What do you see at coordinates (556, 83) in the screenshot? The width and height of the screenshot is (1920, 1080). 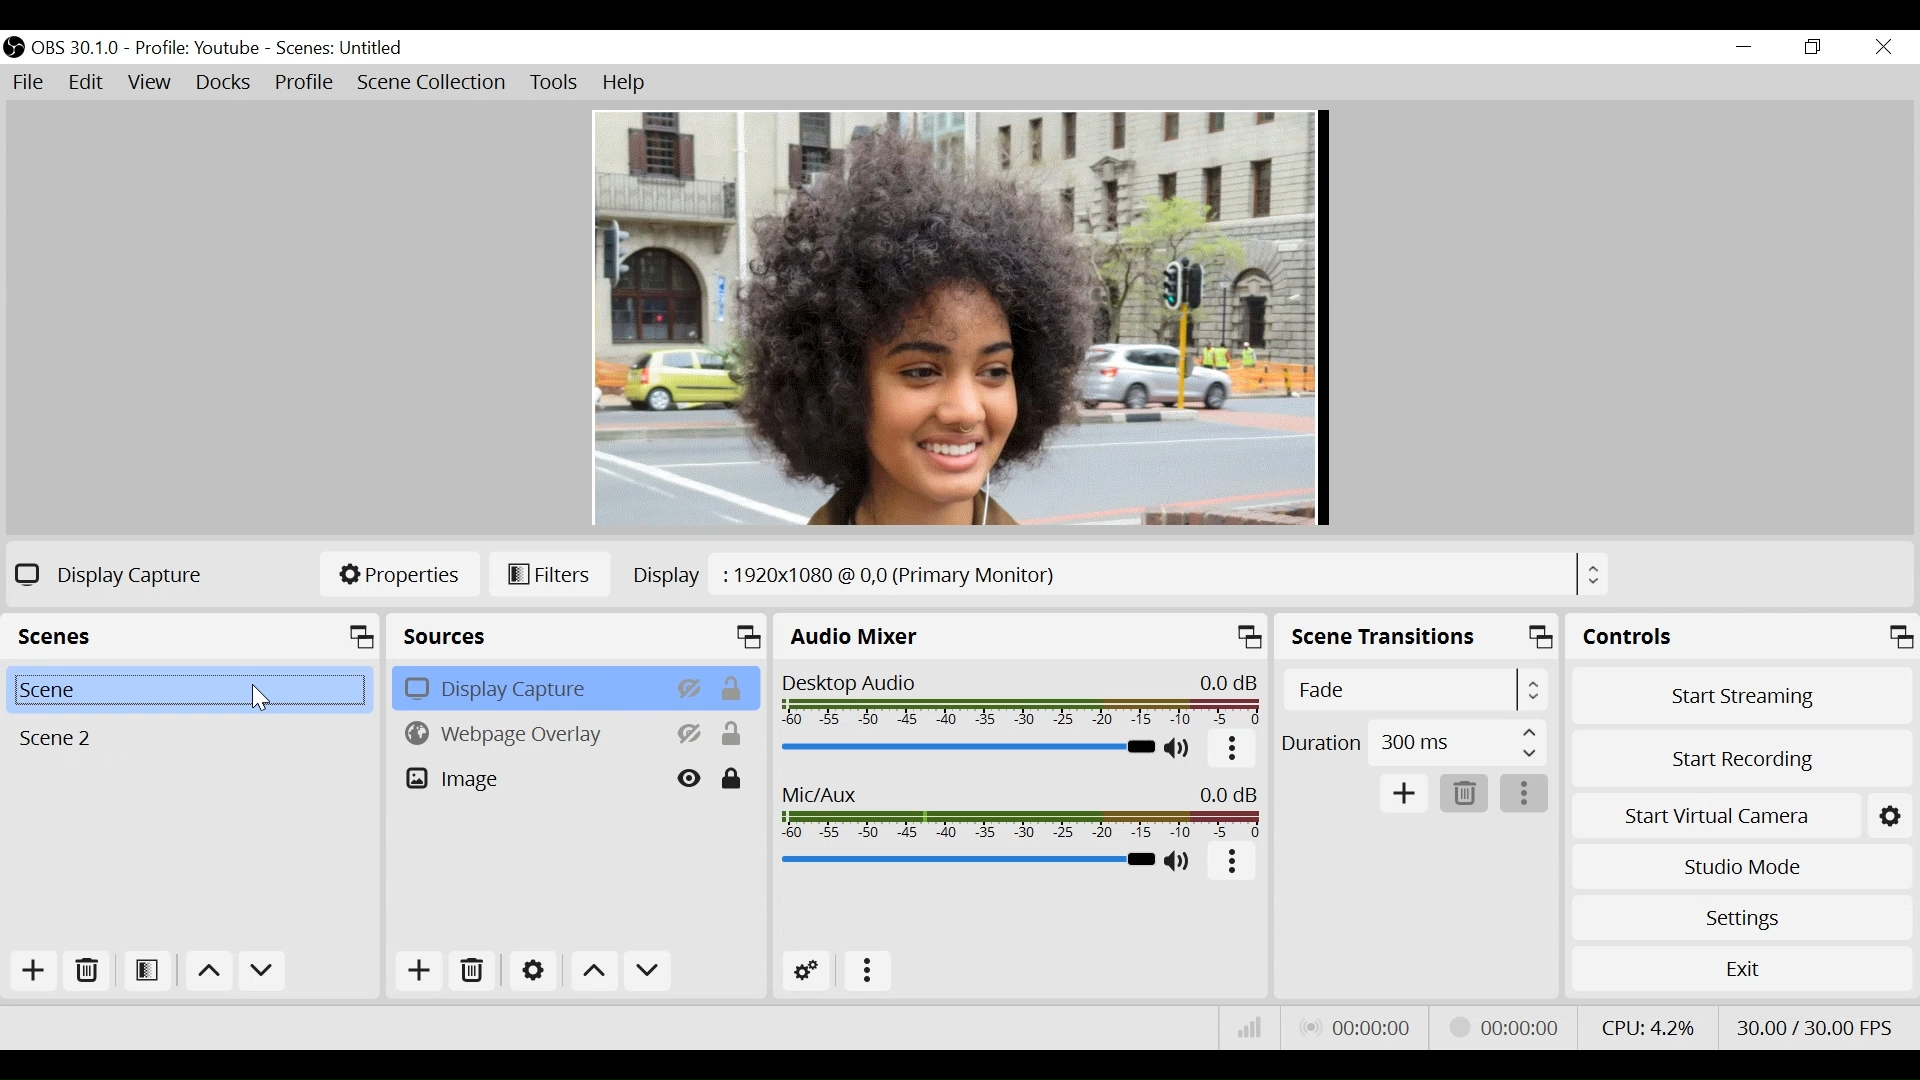 I see `Tools` at bounding box center [556, 83].